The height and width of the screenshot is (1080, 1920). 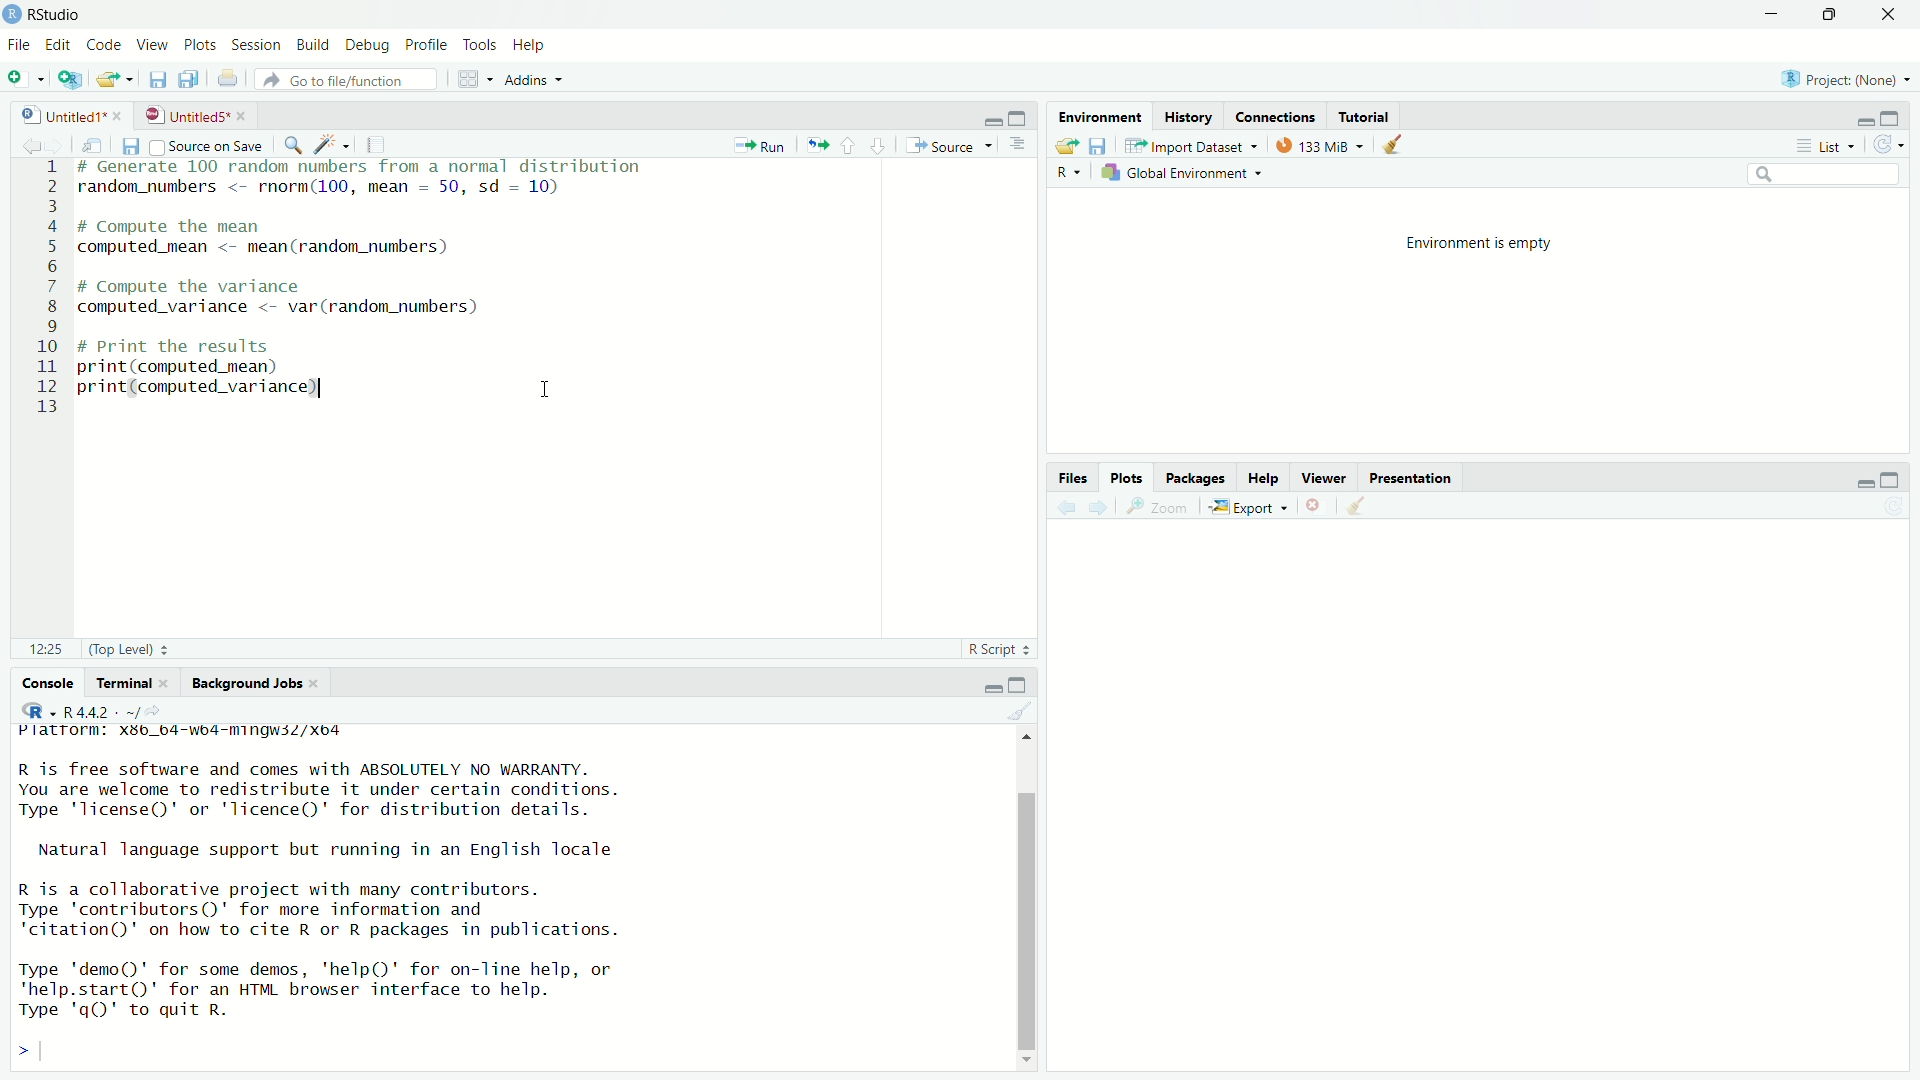 What do you see at coordinates (219, 285) in the screenshot?
I see `# Compute the variance` at bounding box center [219, 285].